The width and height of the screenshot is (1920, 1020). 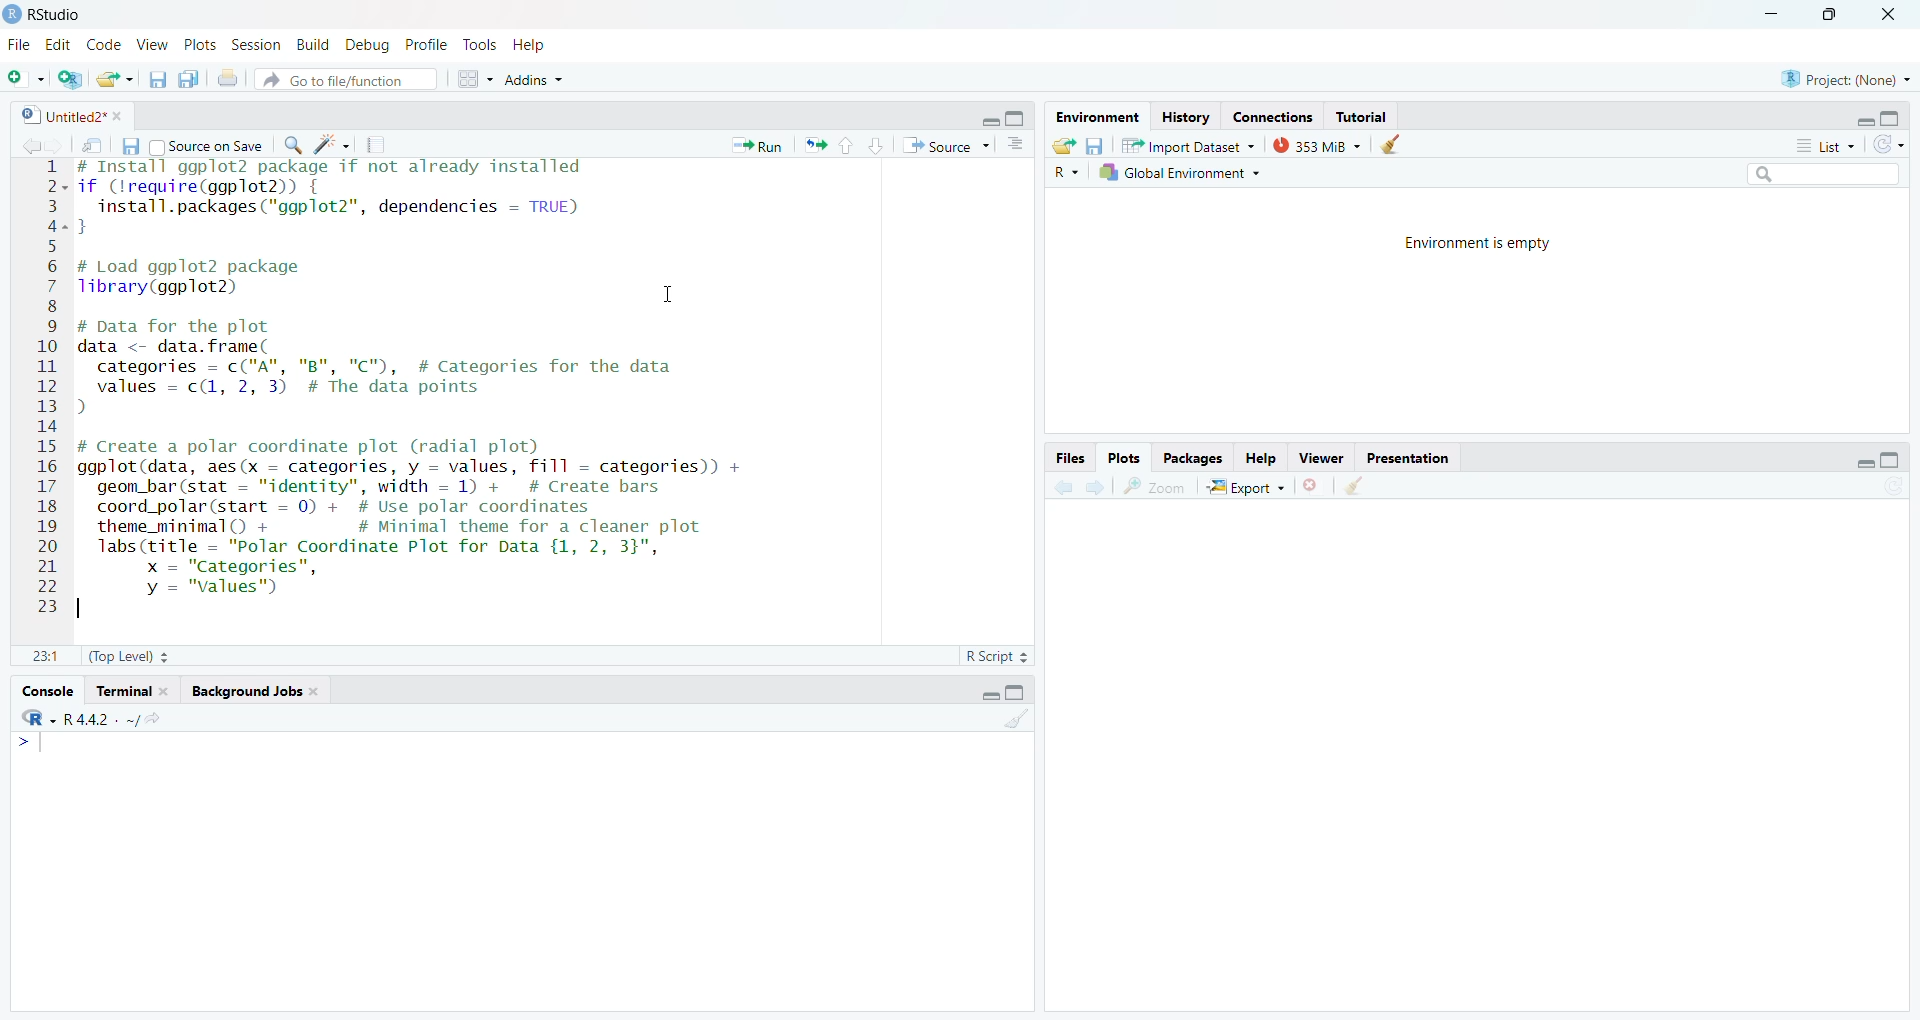 What do you see at coordinates (41, 656) in the screenshot?
I see `1:1` at bounding box center [41, 656].